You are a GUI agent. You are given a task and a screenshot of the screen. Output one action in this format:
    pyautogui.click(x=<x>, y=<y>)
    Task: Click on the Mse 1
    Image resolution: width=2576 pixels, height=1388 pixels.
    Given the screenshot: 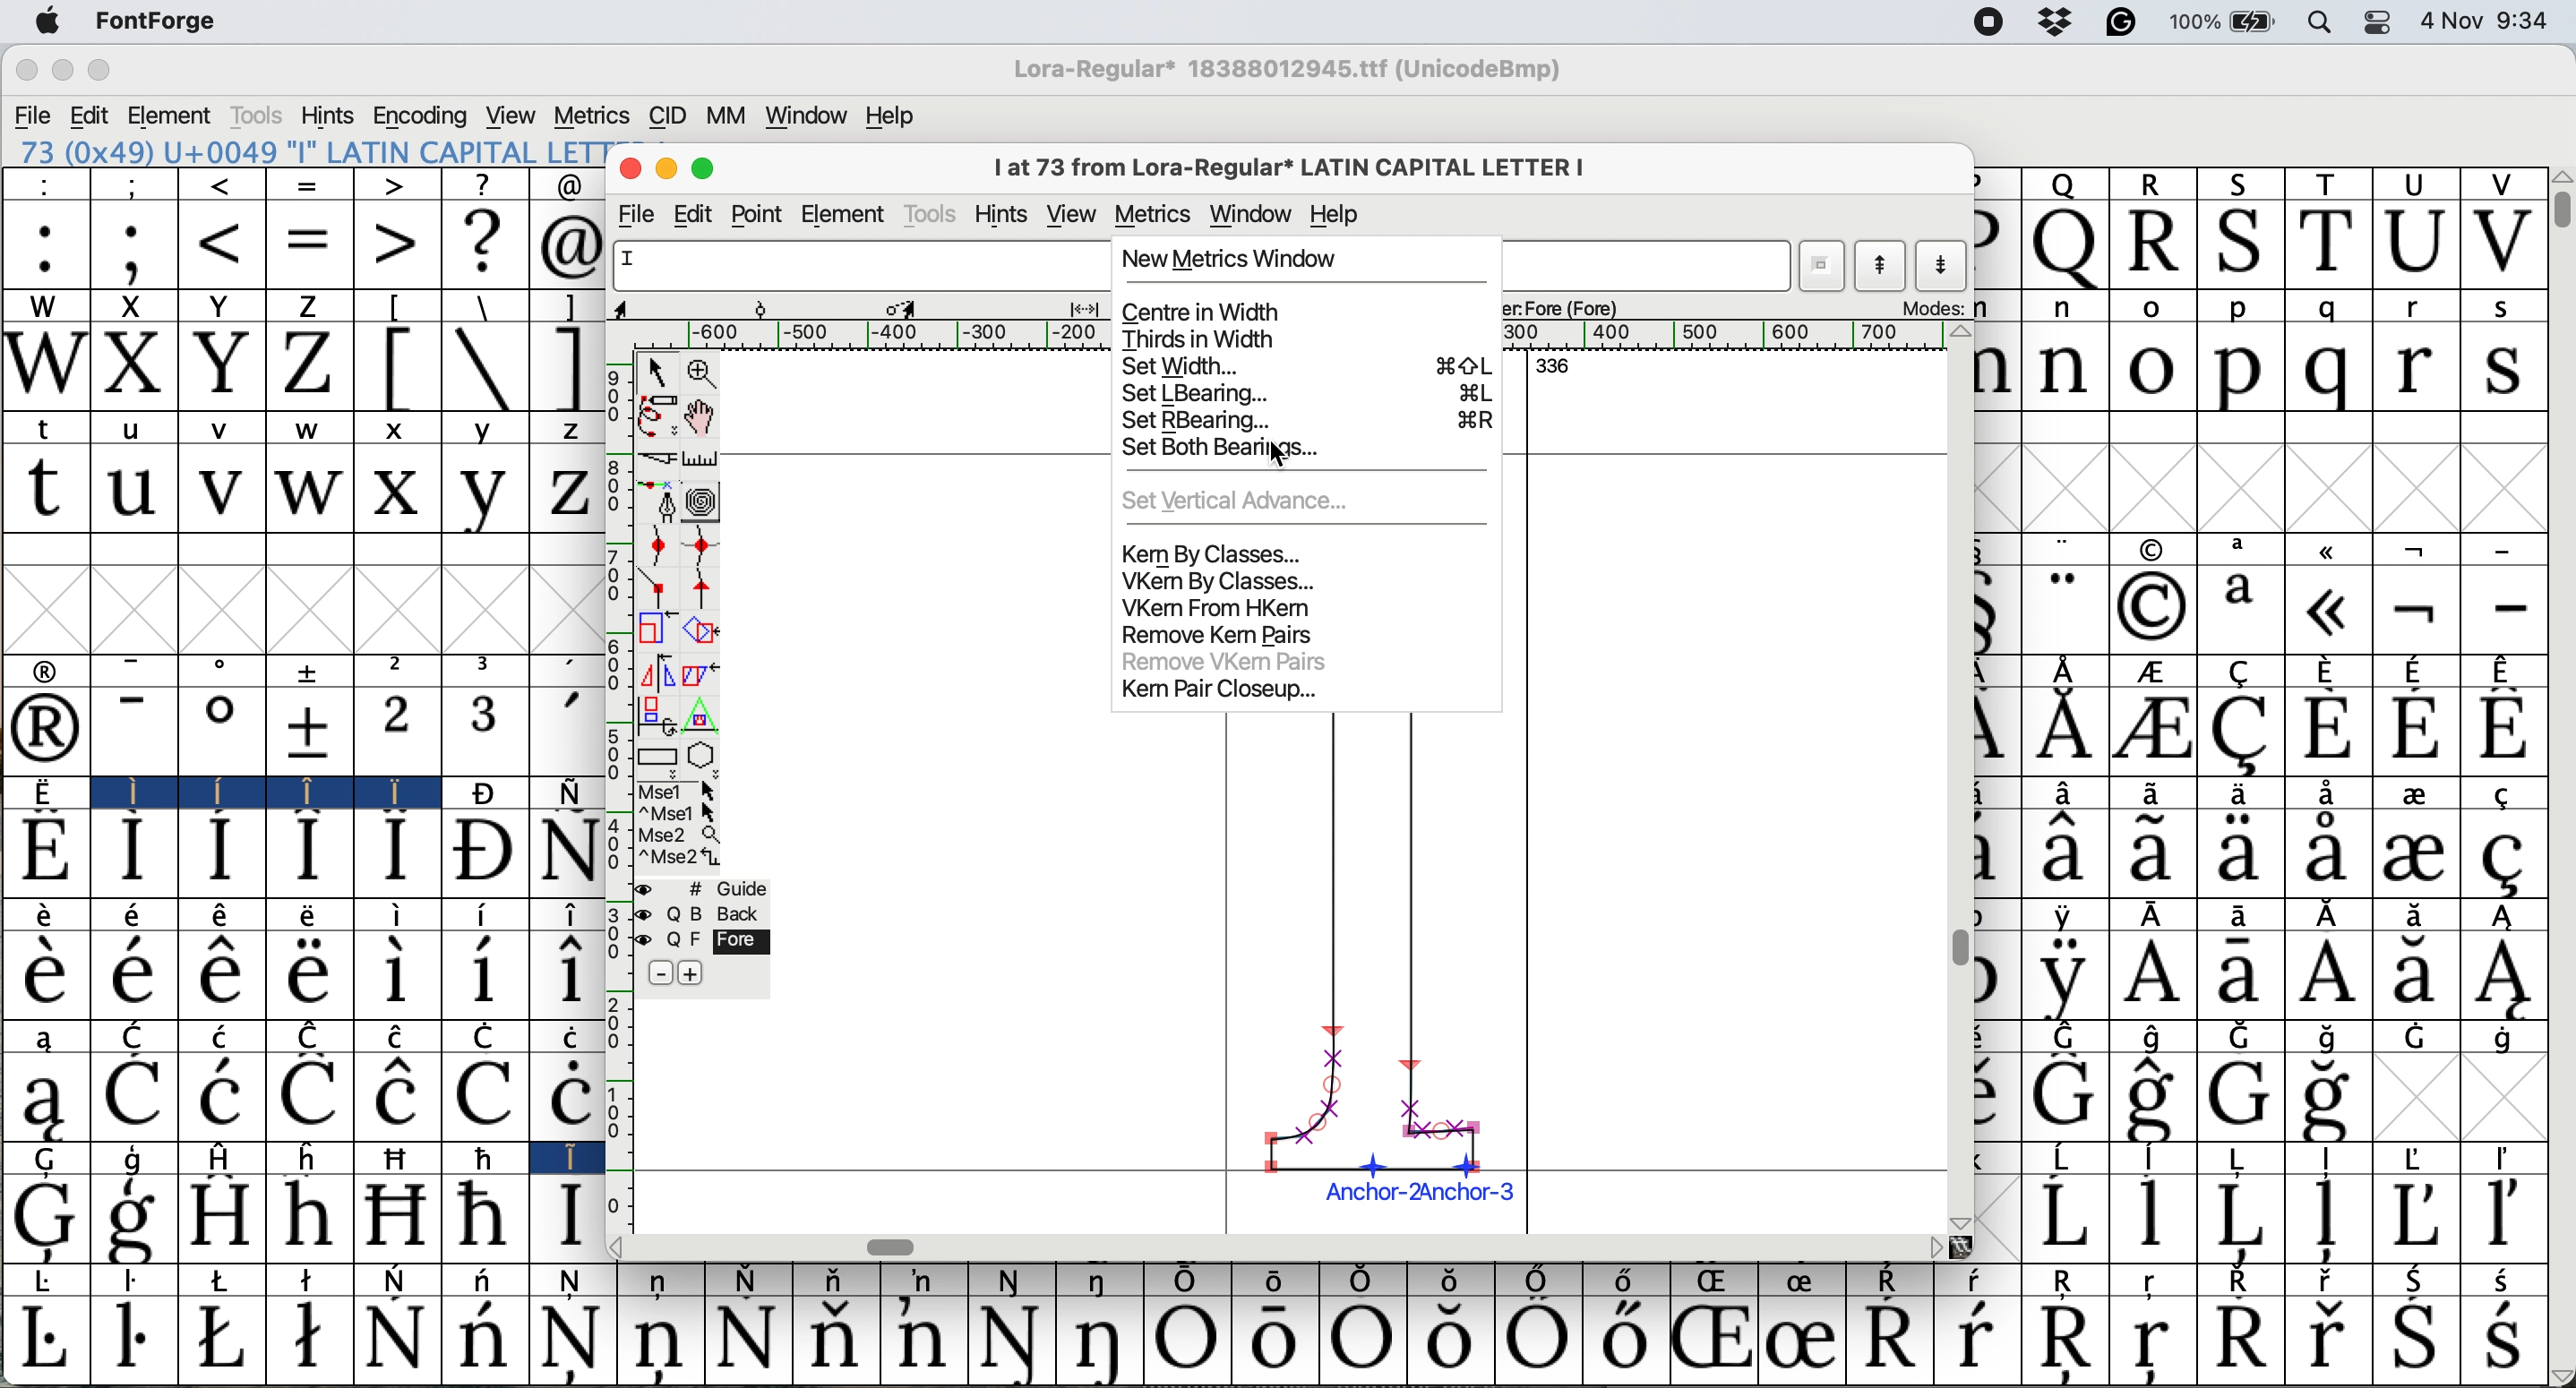 What is the action you would take?
    pyautogui.click(x=676, y=789)
    